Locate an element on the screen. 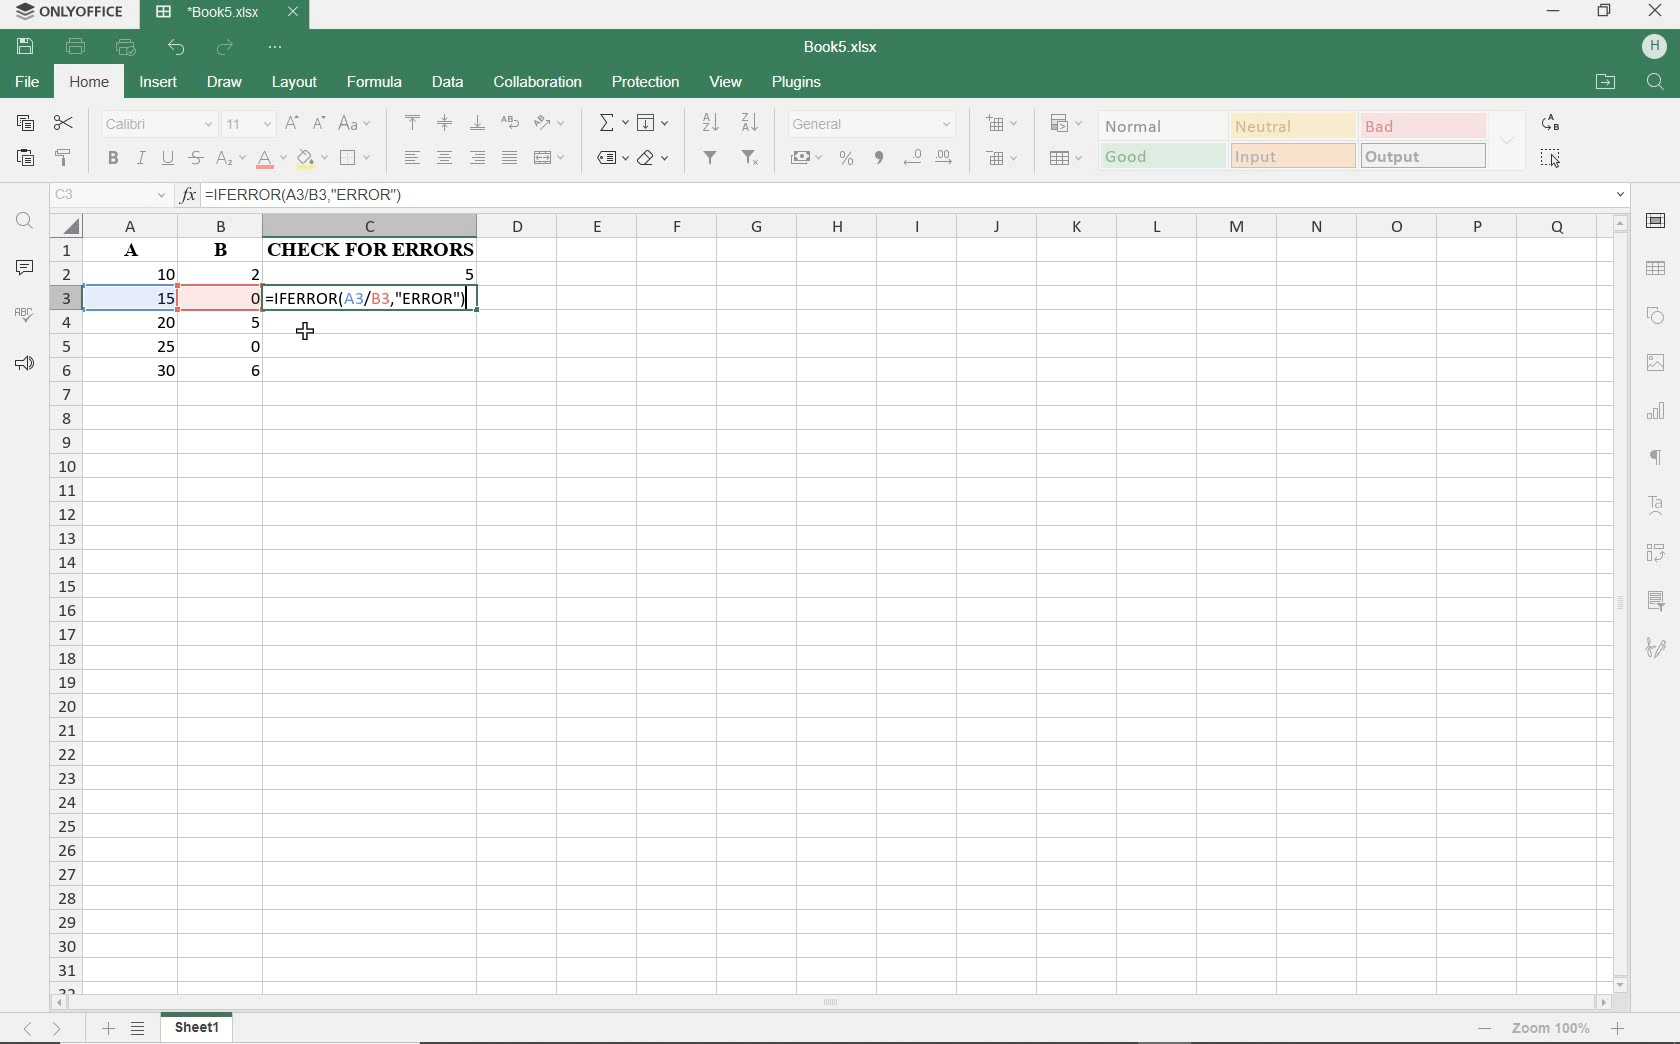 Image resolution: width=1680 pixels, height=1044 pixels. OPEN FILE LOCATION is located at coordinates (1604, 81).